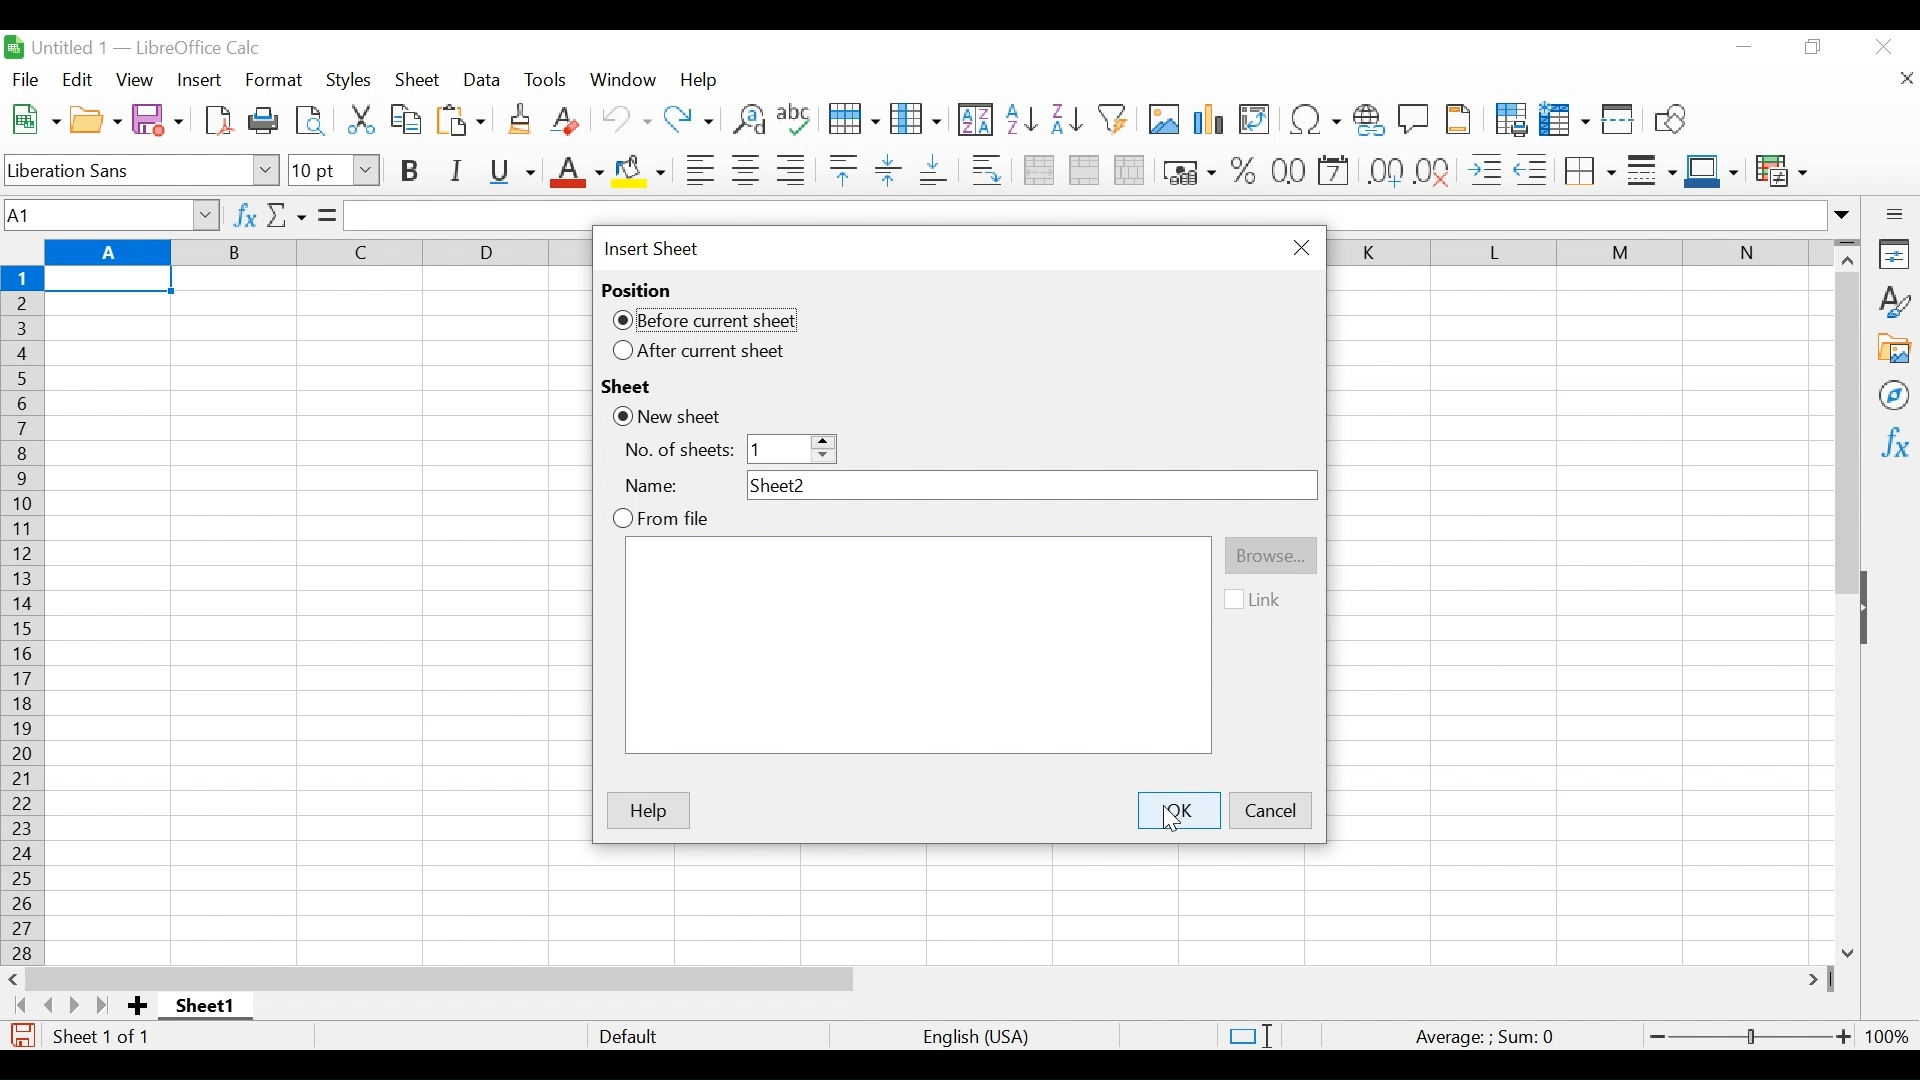  Describe the element at coordinates (1369, 122) in the screenshot. I see `Insert Hyperlink` at that location.